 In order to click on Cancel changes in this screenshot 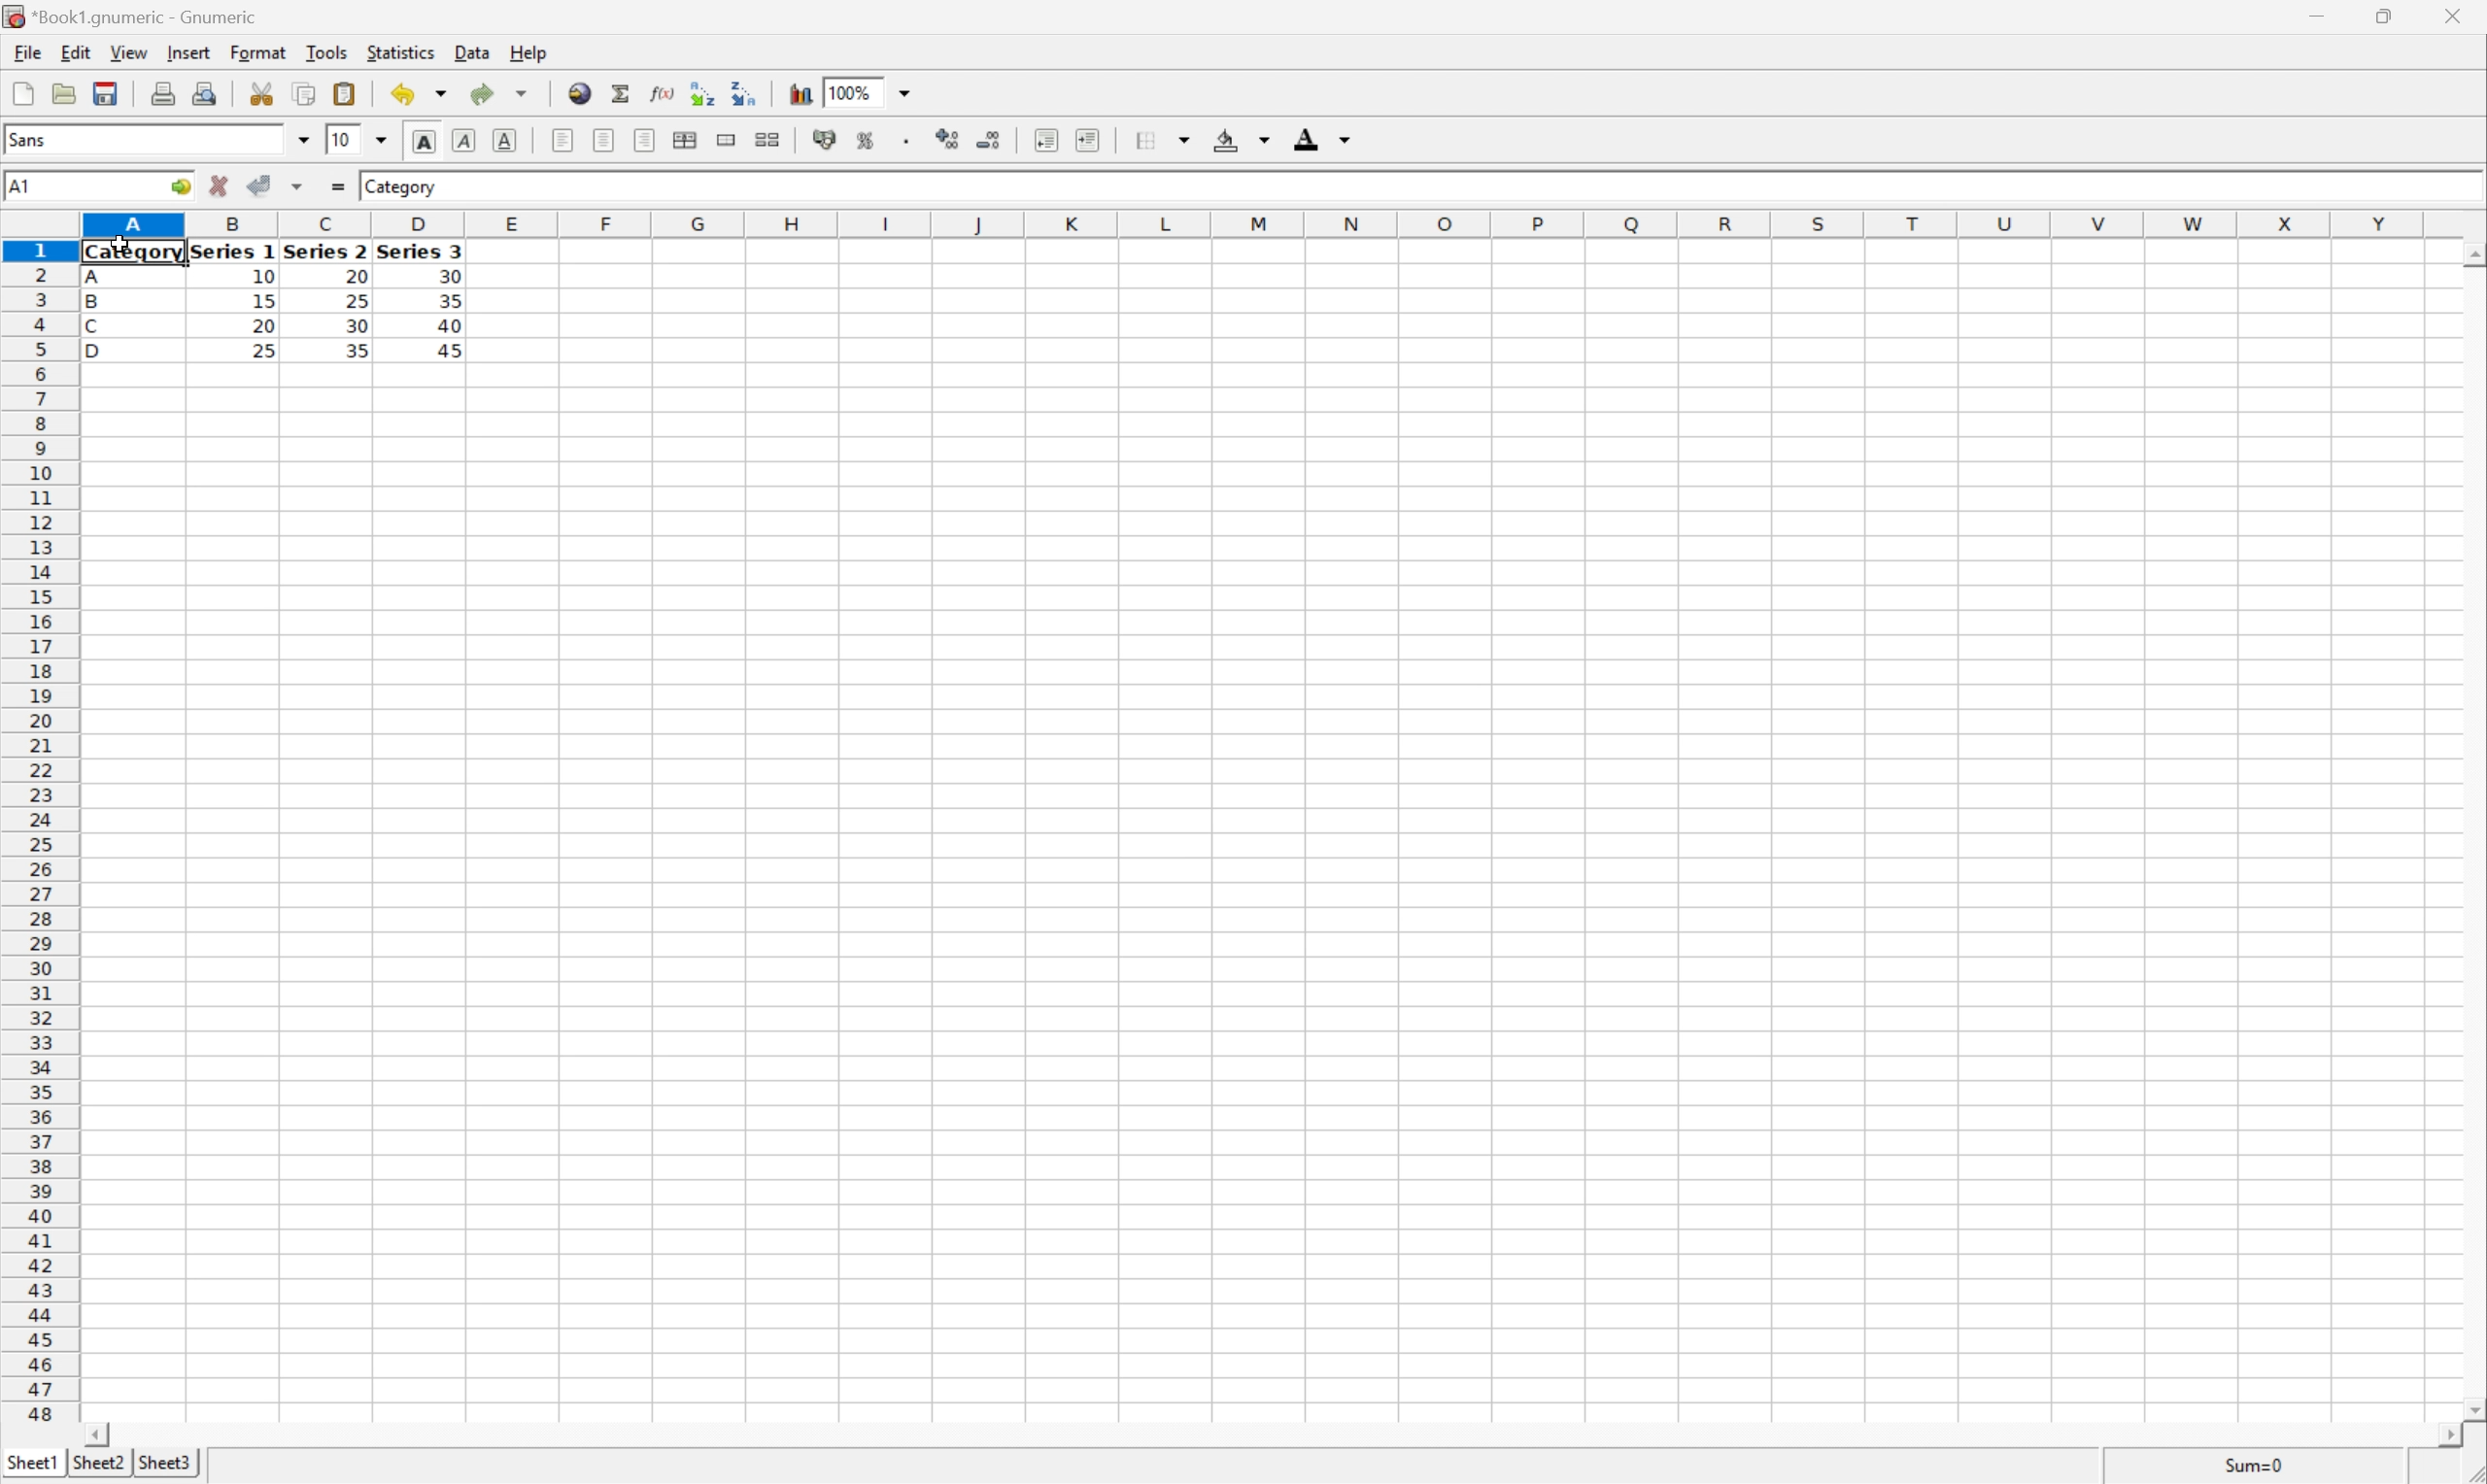, I will do `click(219, 182)`.